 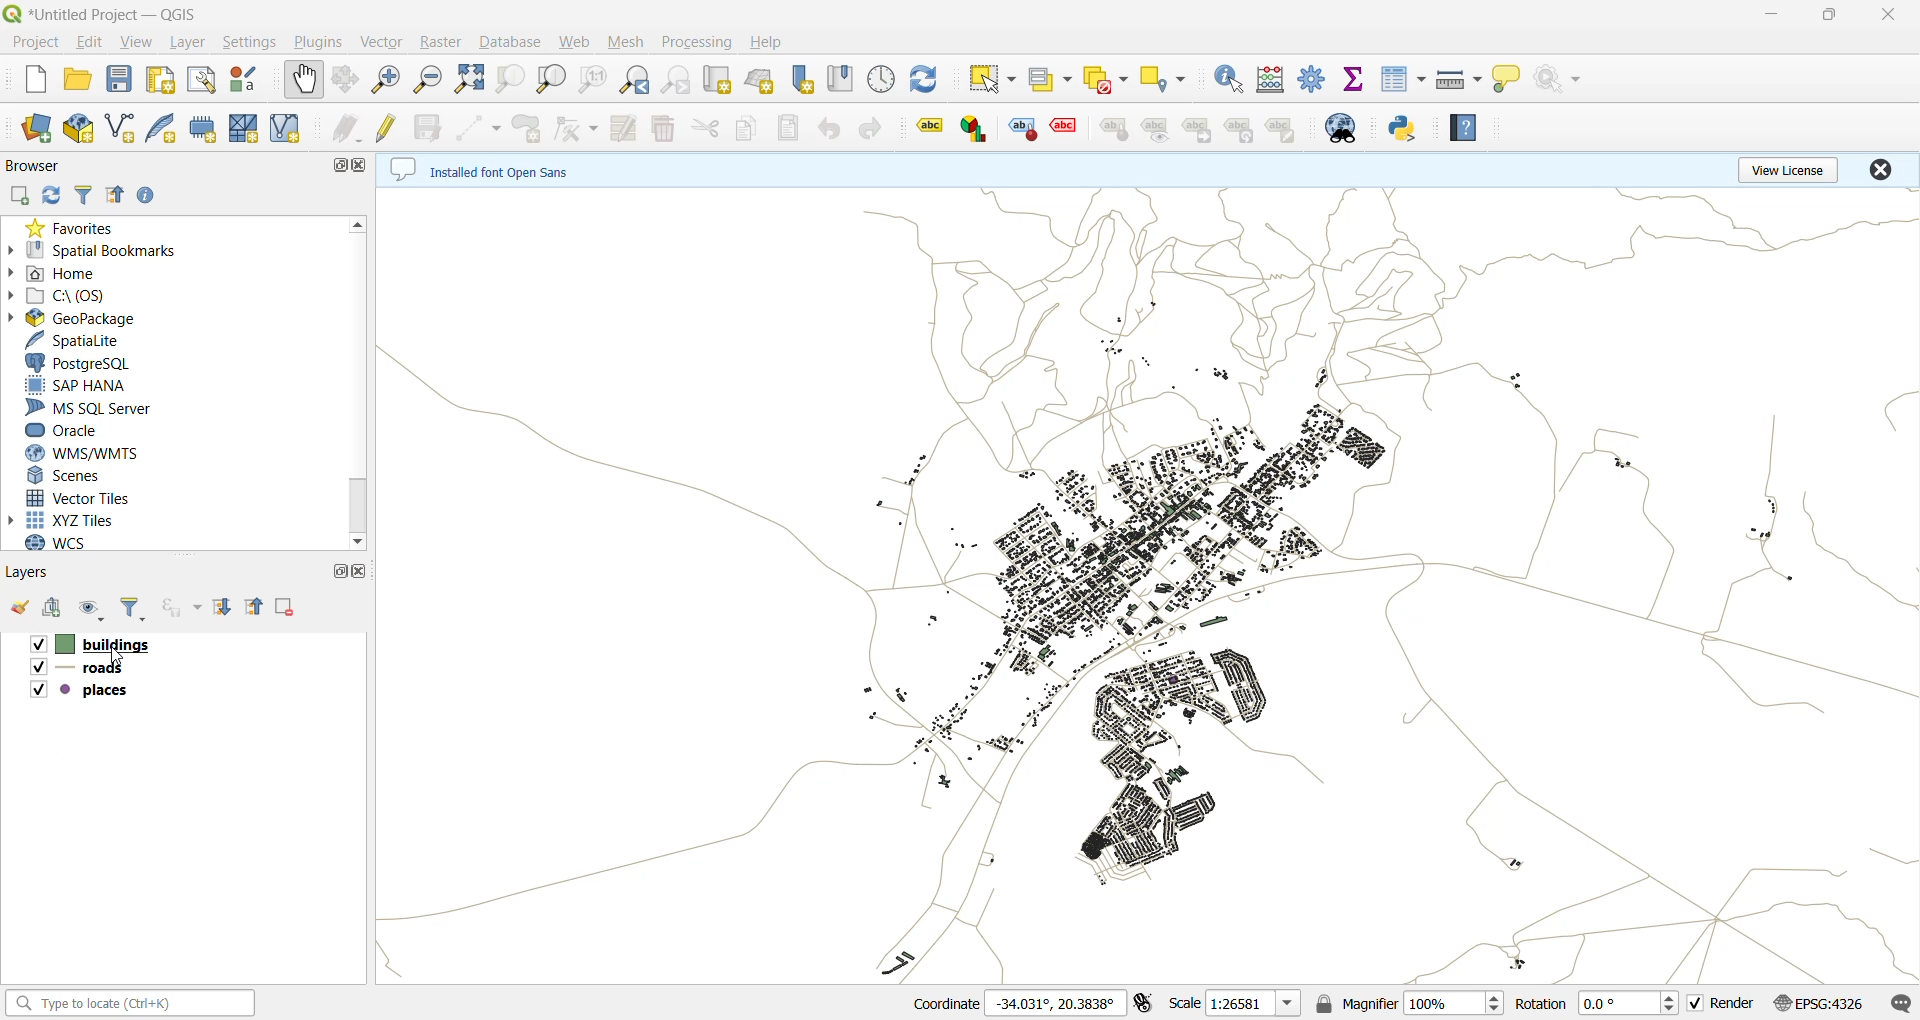 What do you see at coordinates (19, 608) in the screenshot?
I see `open` at bounding box center [19, 608].